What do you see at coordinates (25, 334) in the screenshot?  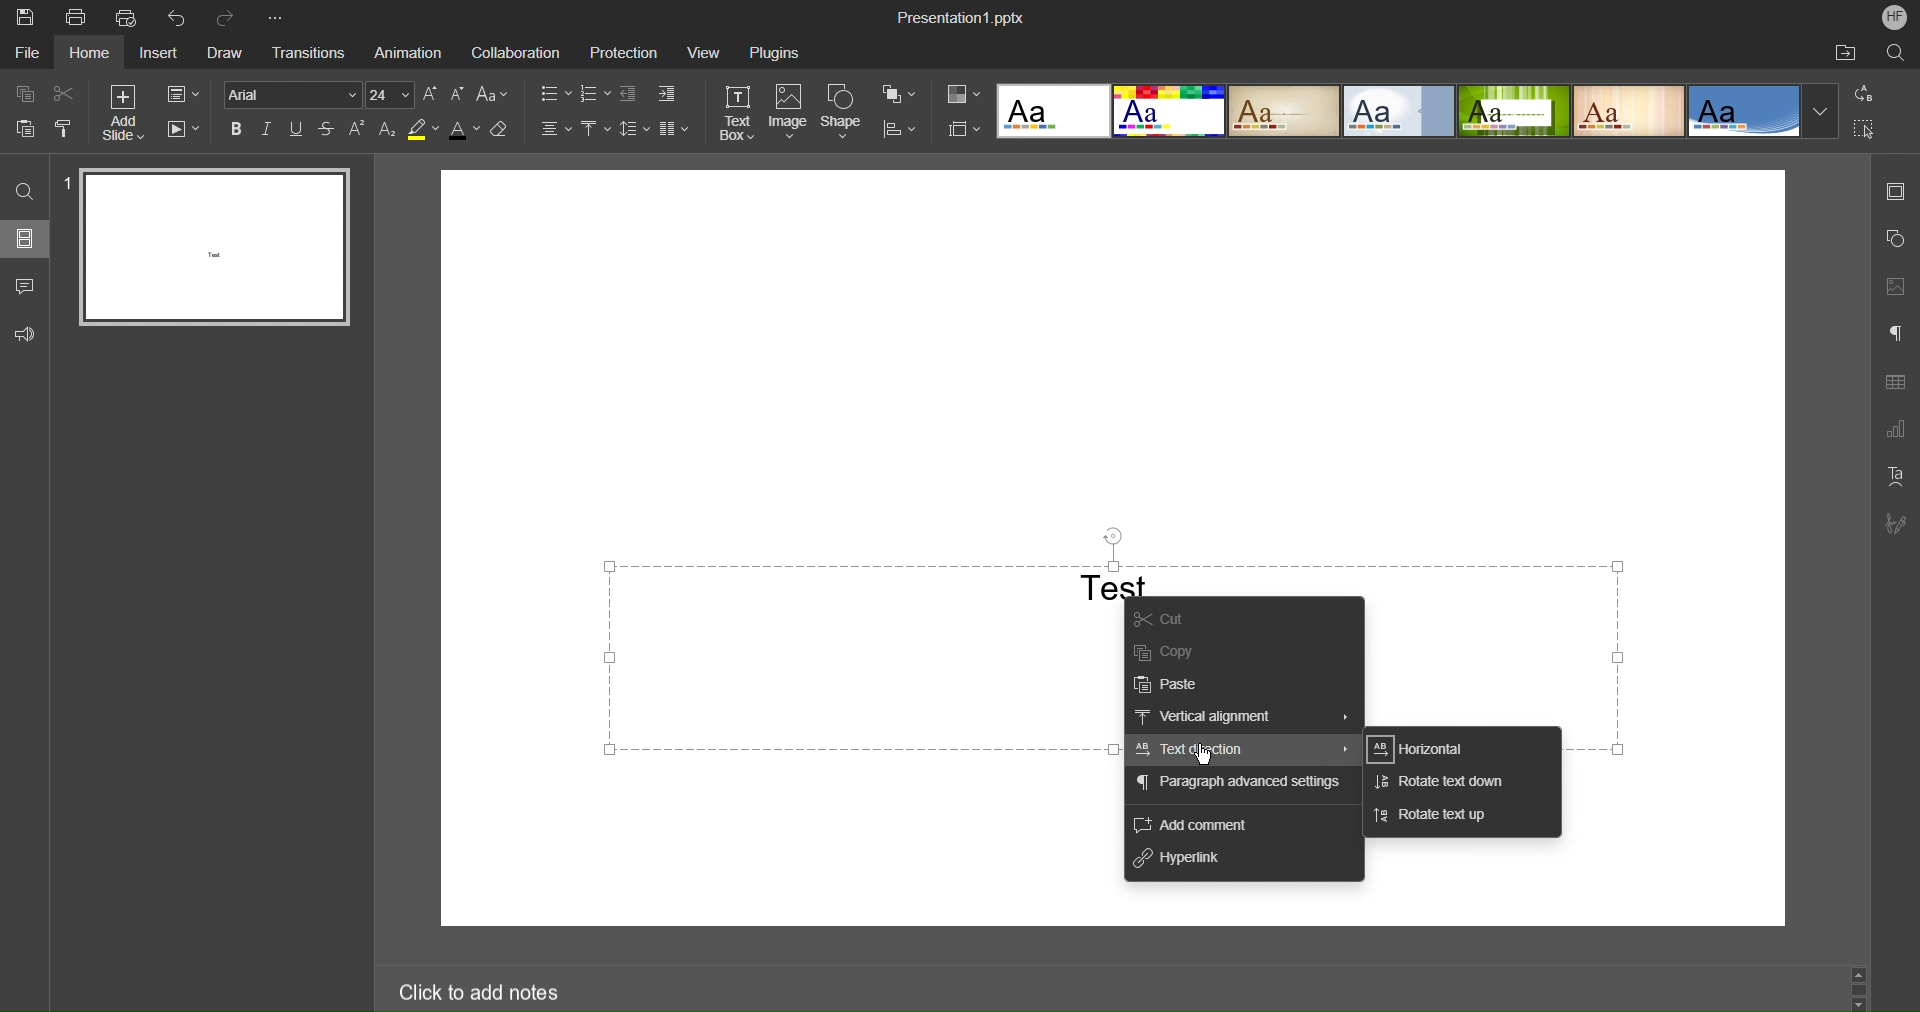 I see `Feedback and Support` at bounding box center [25, 334].